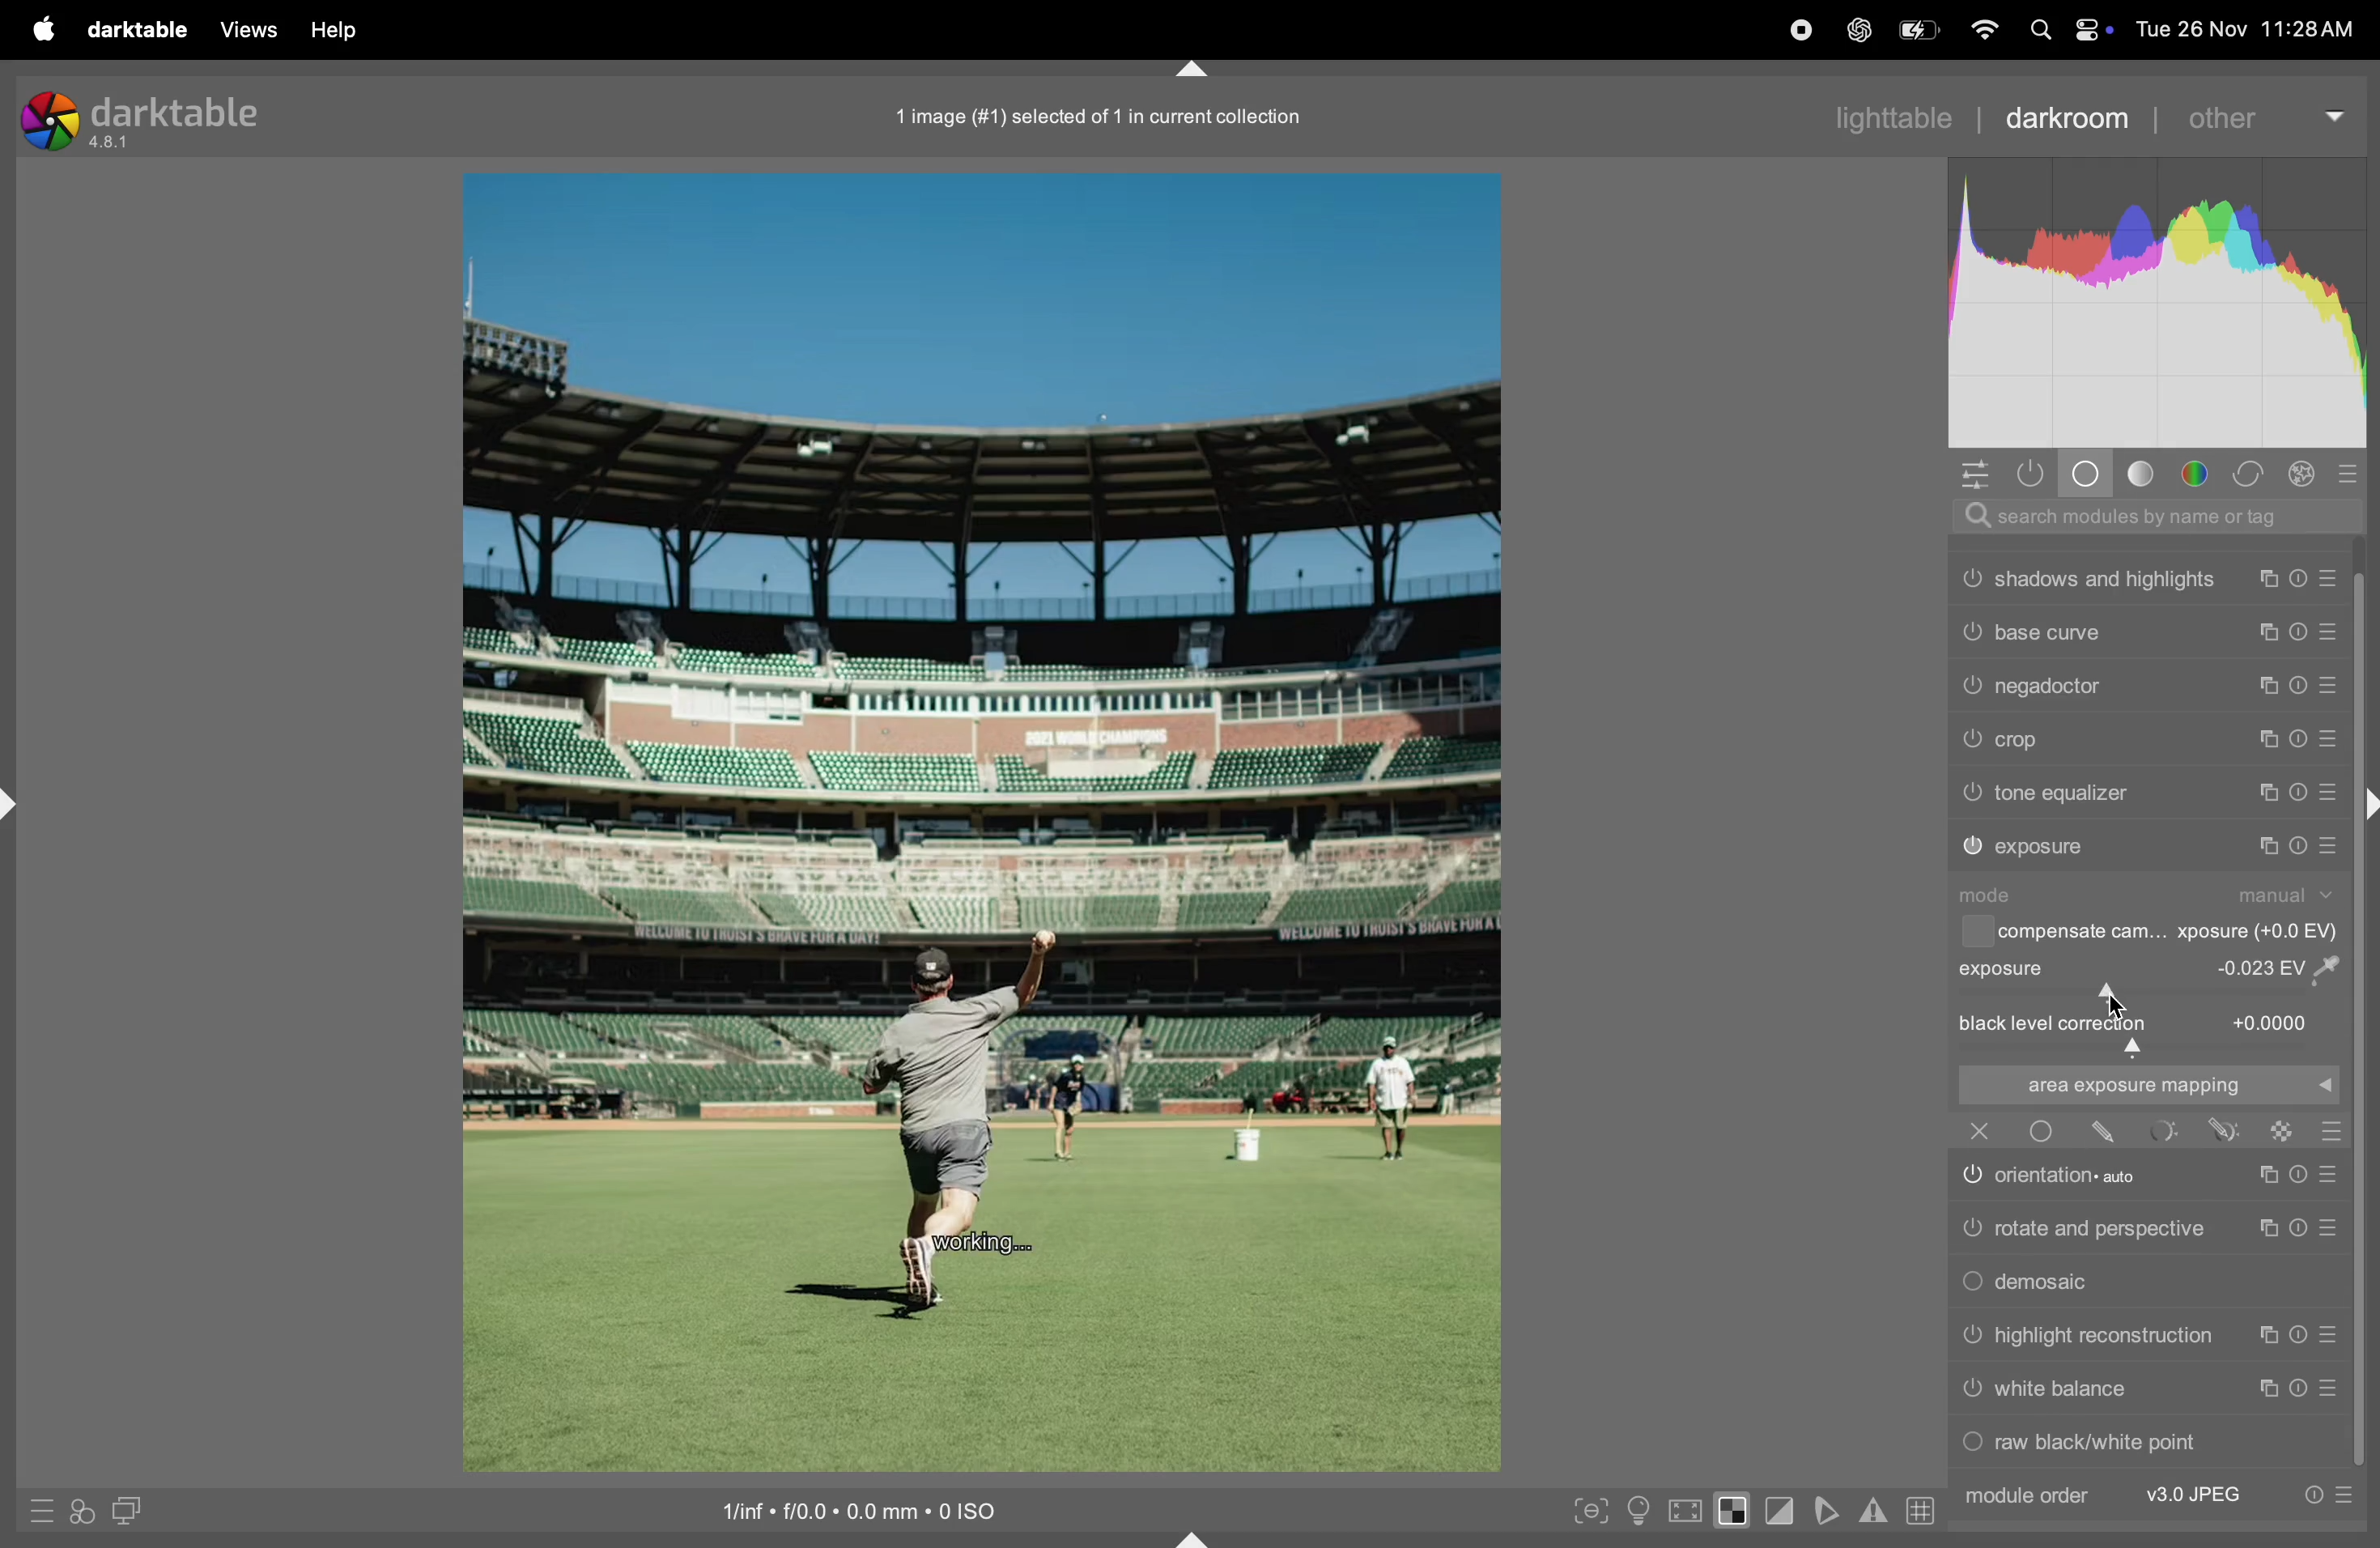 The width and height of the screenshot is (2380, 1548). I want to click on toggle high qualiry processing, so click(1686, 1508).